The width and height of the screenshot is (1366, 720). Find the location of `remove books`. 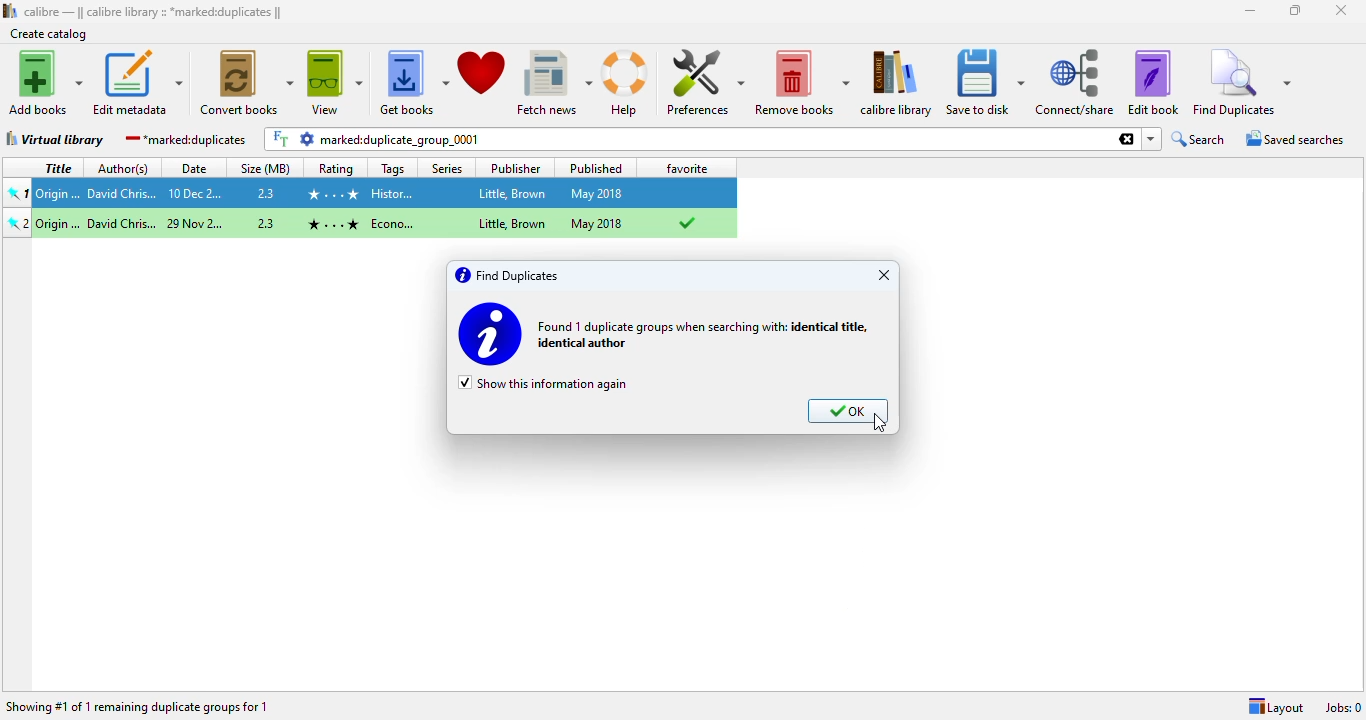

remove books is located at coordinates (801, 82).